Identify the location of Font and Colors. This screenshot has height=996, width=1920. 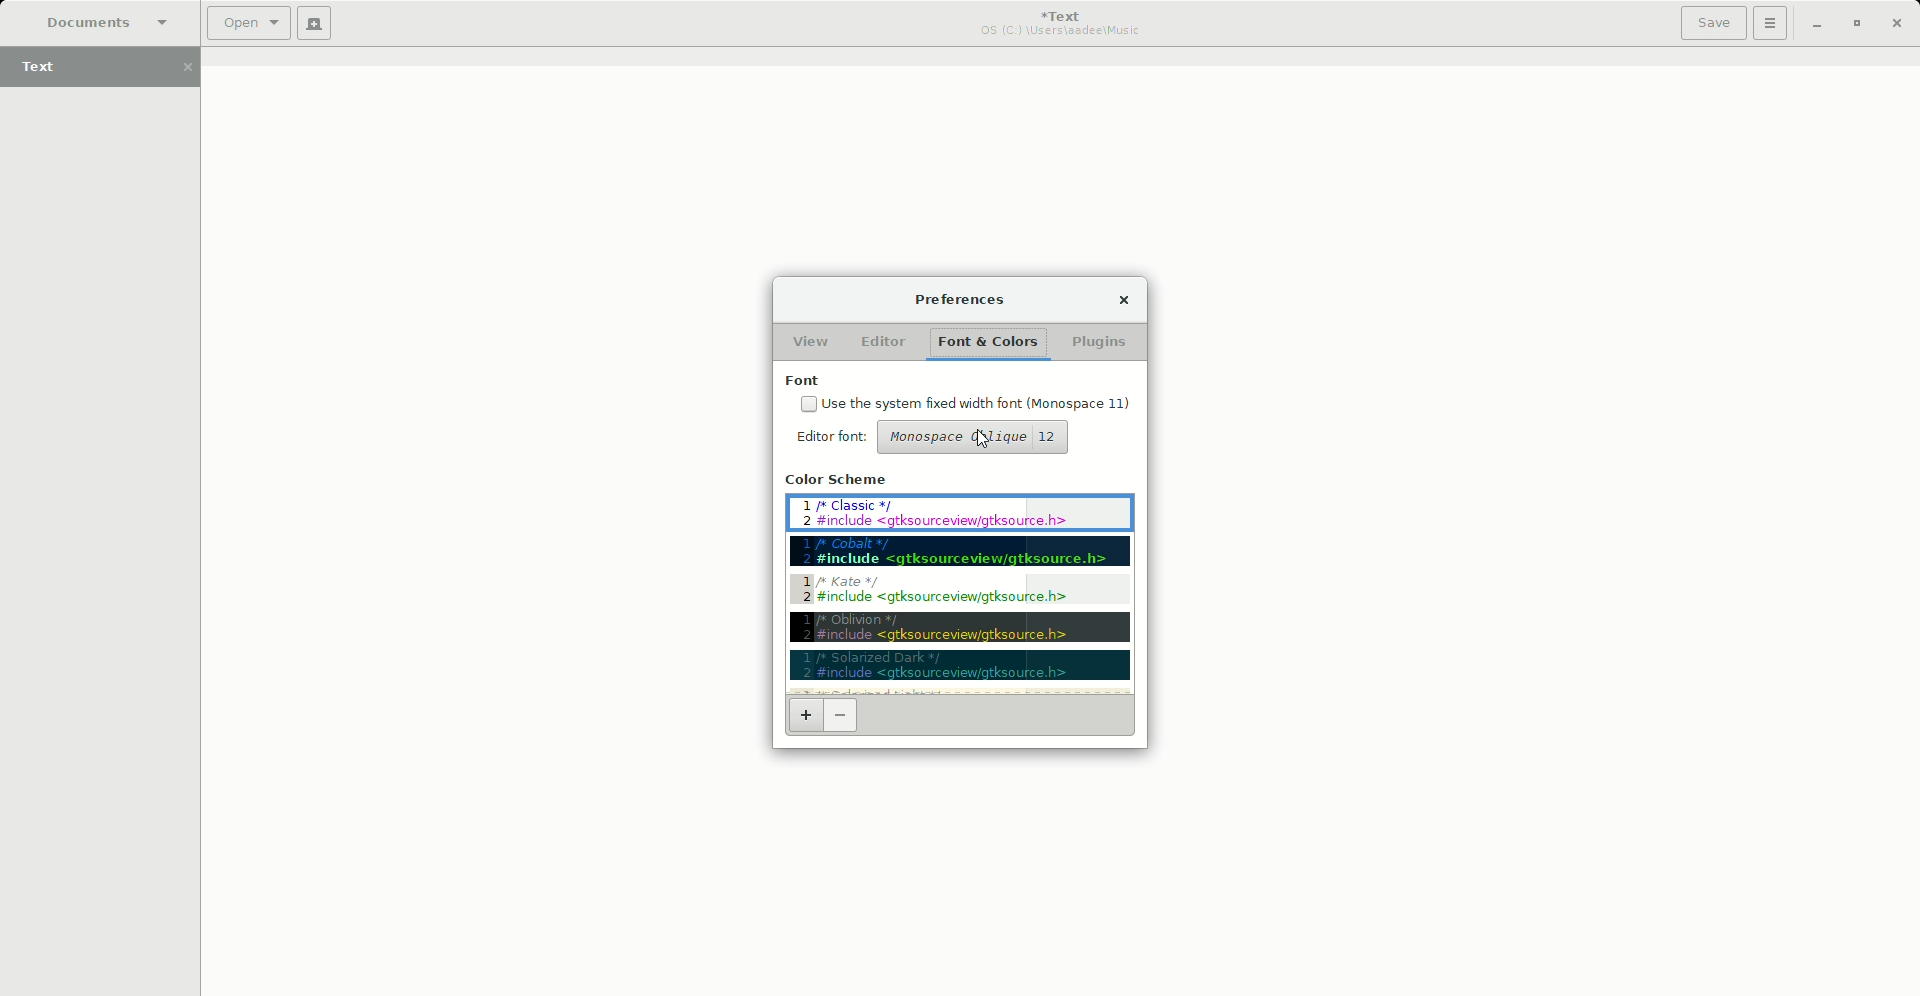
(990, 342).